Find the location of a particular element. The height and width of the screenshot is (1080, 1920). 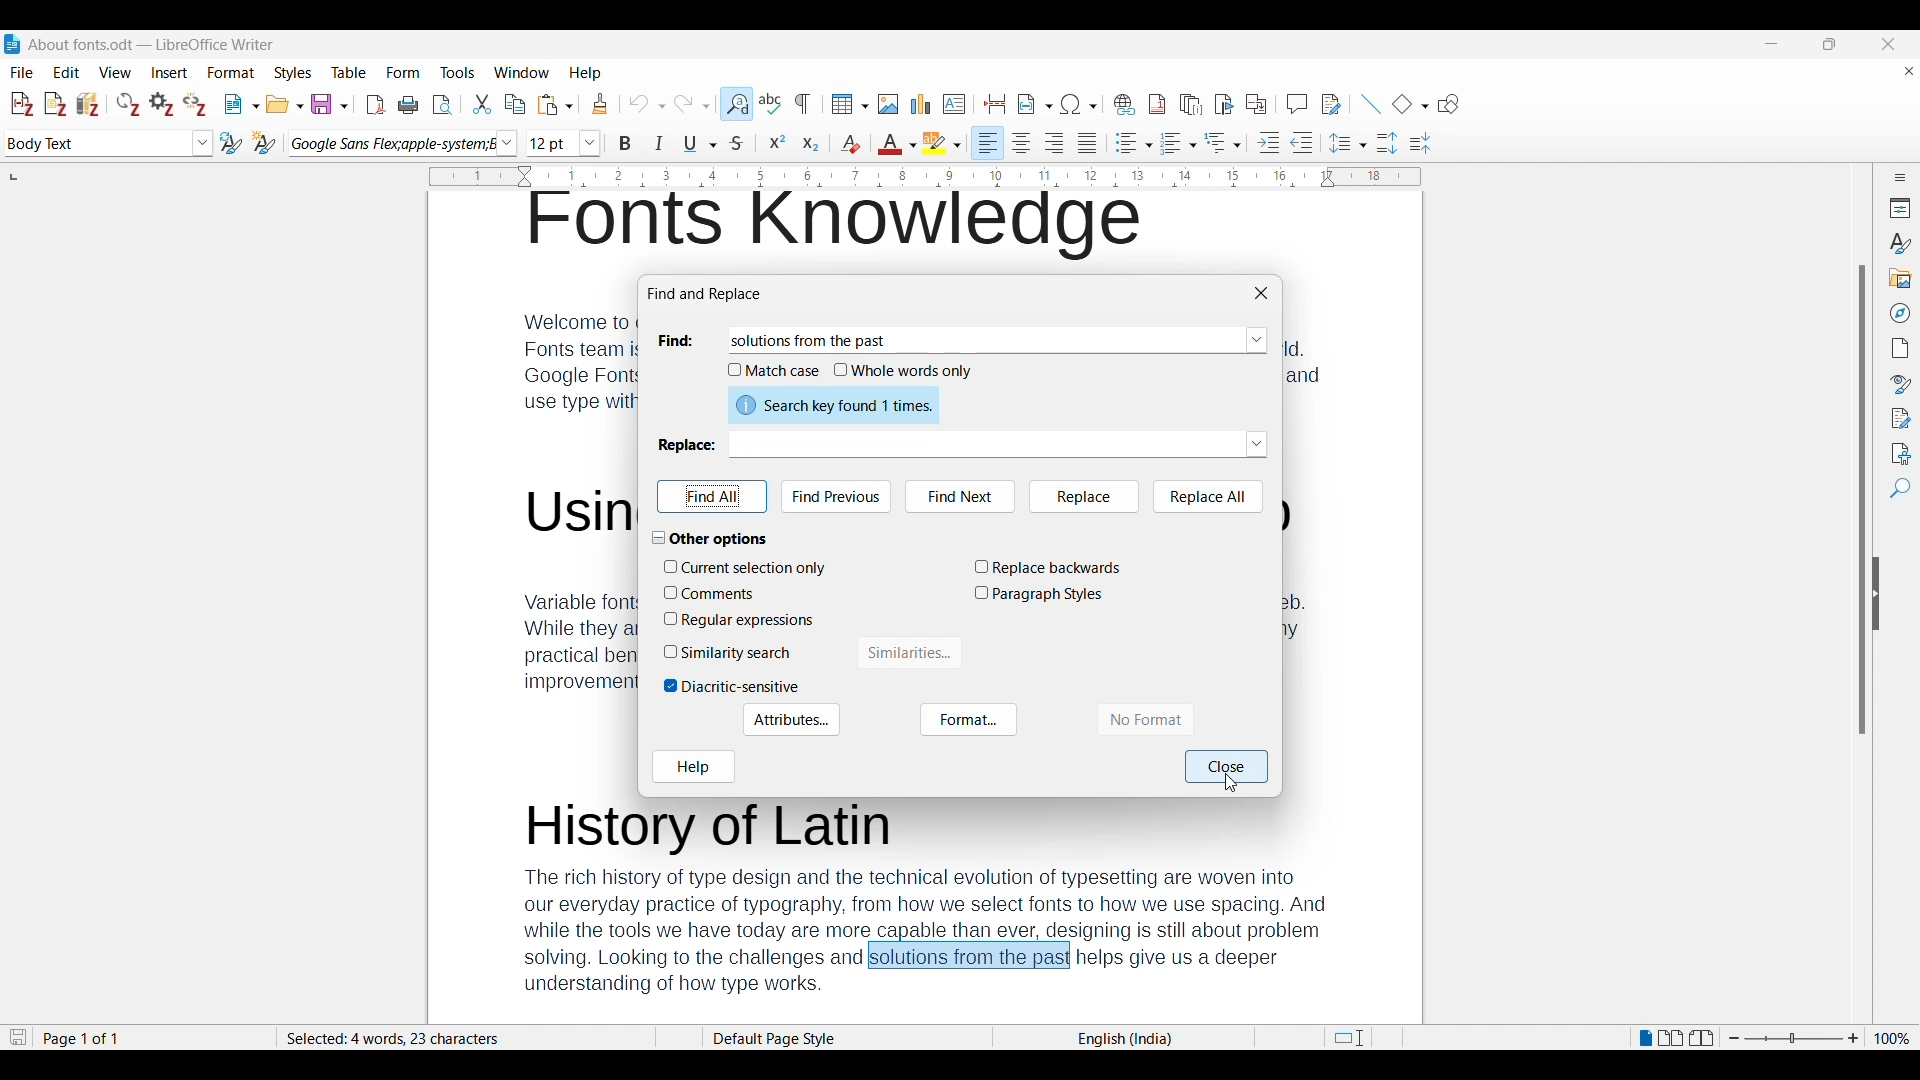

Gallery  is located at coordinates (1898, 278).